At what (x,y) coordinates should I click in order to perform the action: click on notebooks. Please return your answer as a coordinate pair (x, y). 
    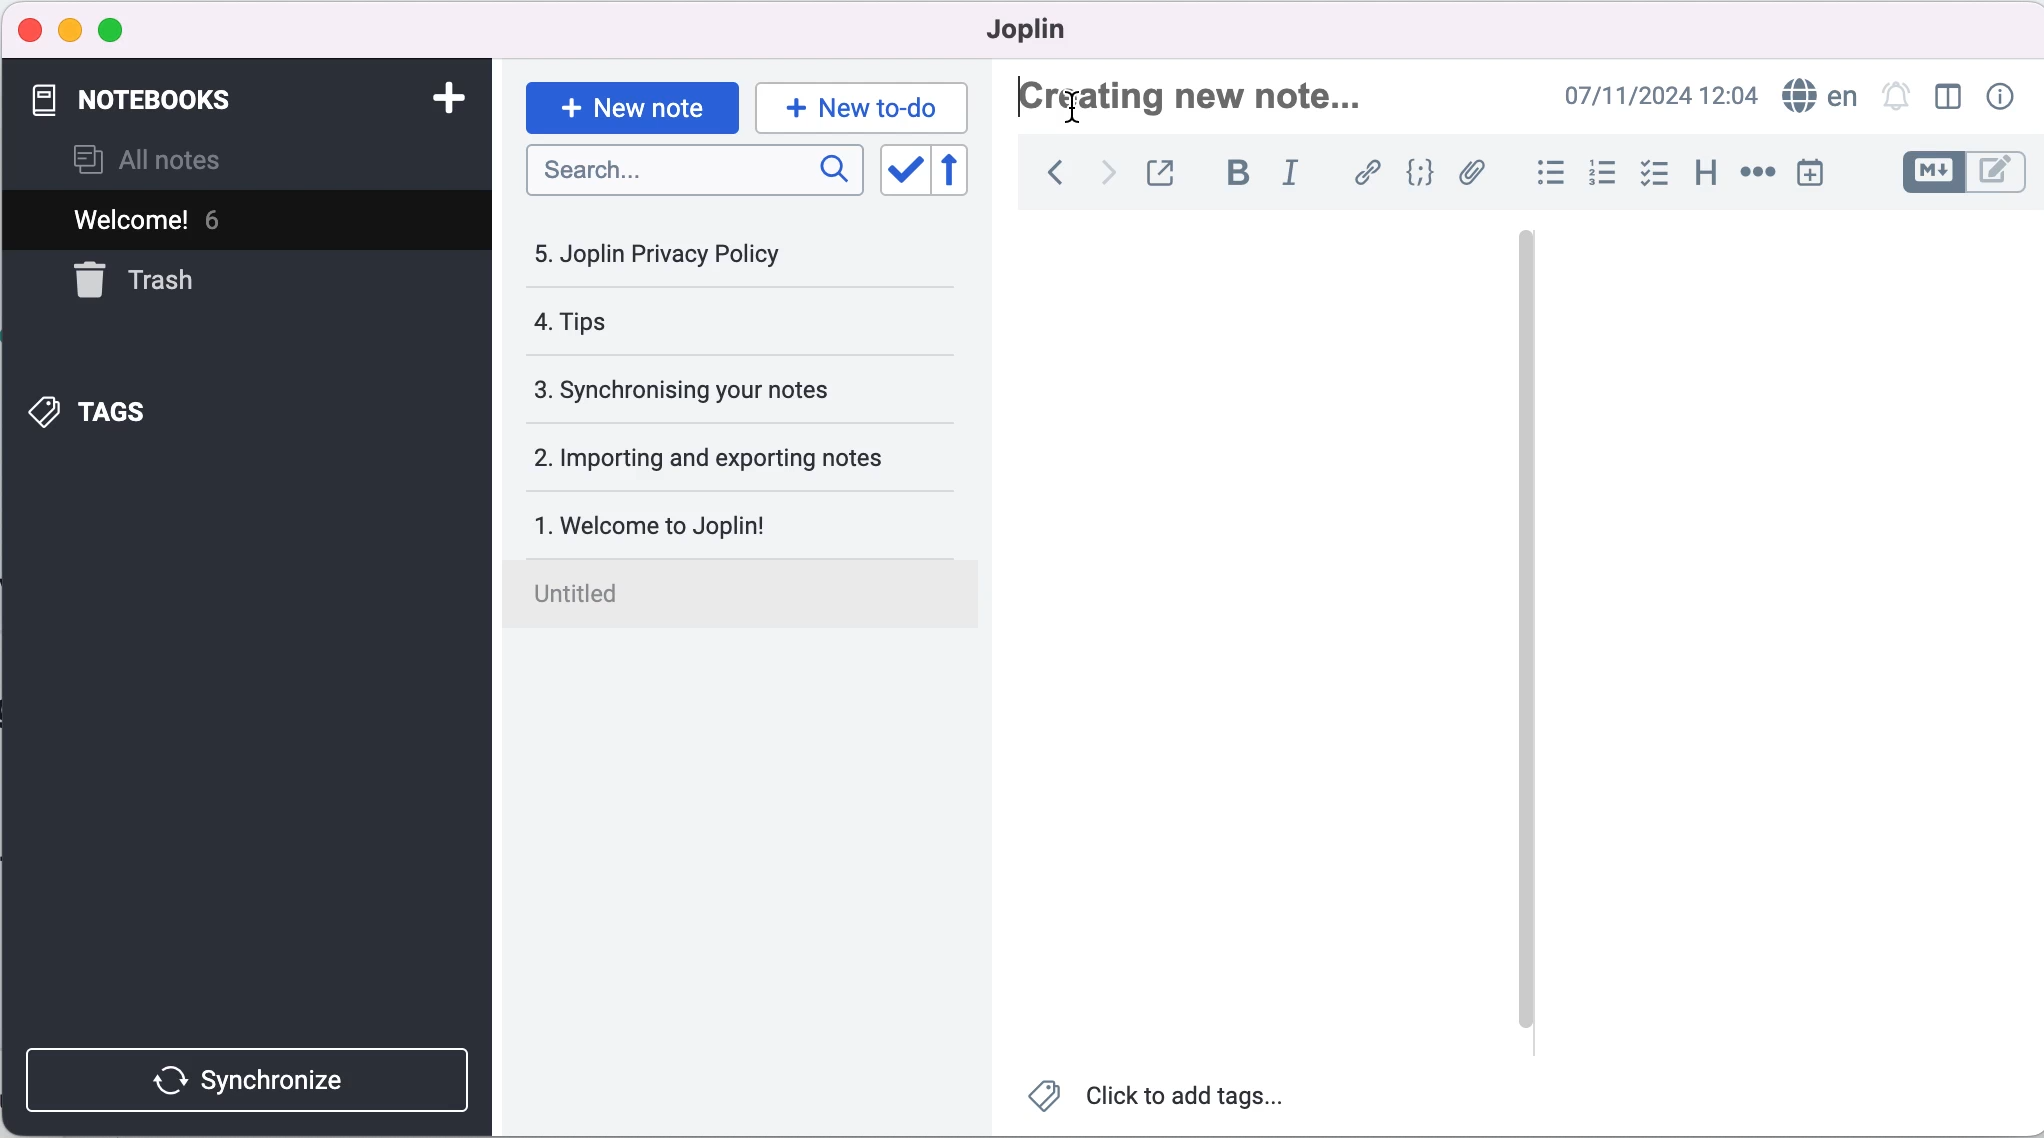
    Looking at the image, I should click on (221, 100).